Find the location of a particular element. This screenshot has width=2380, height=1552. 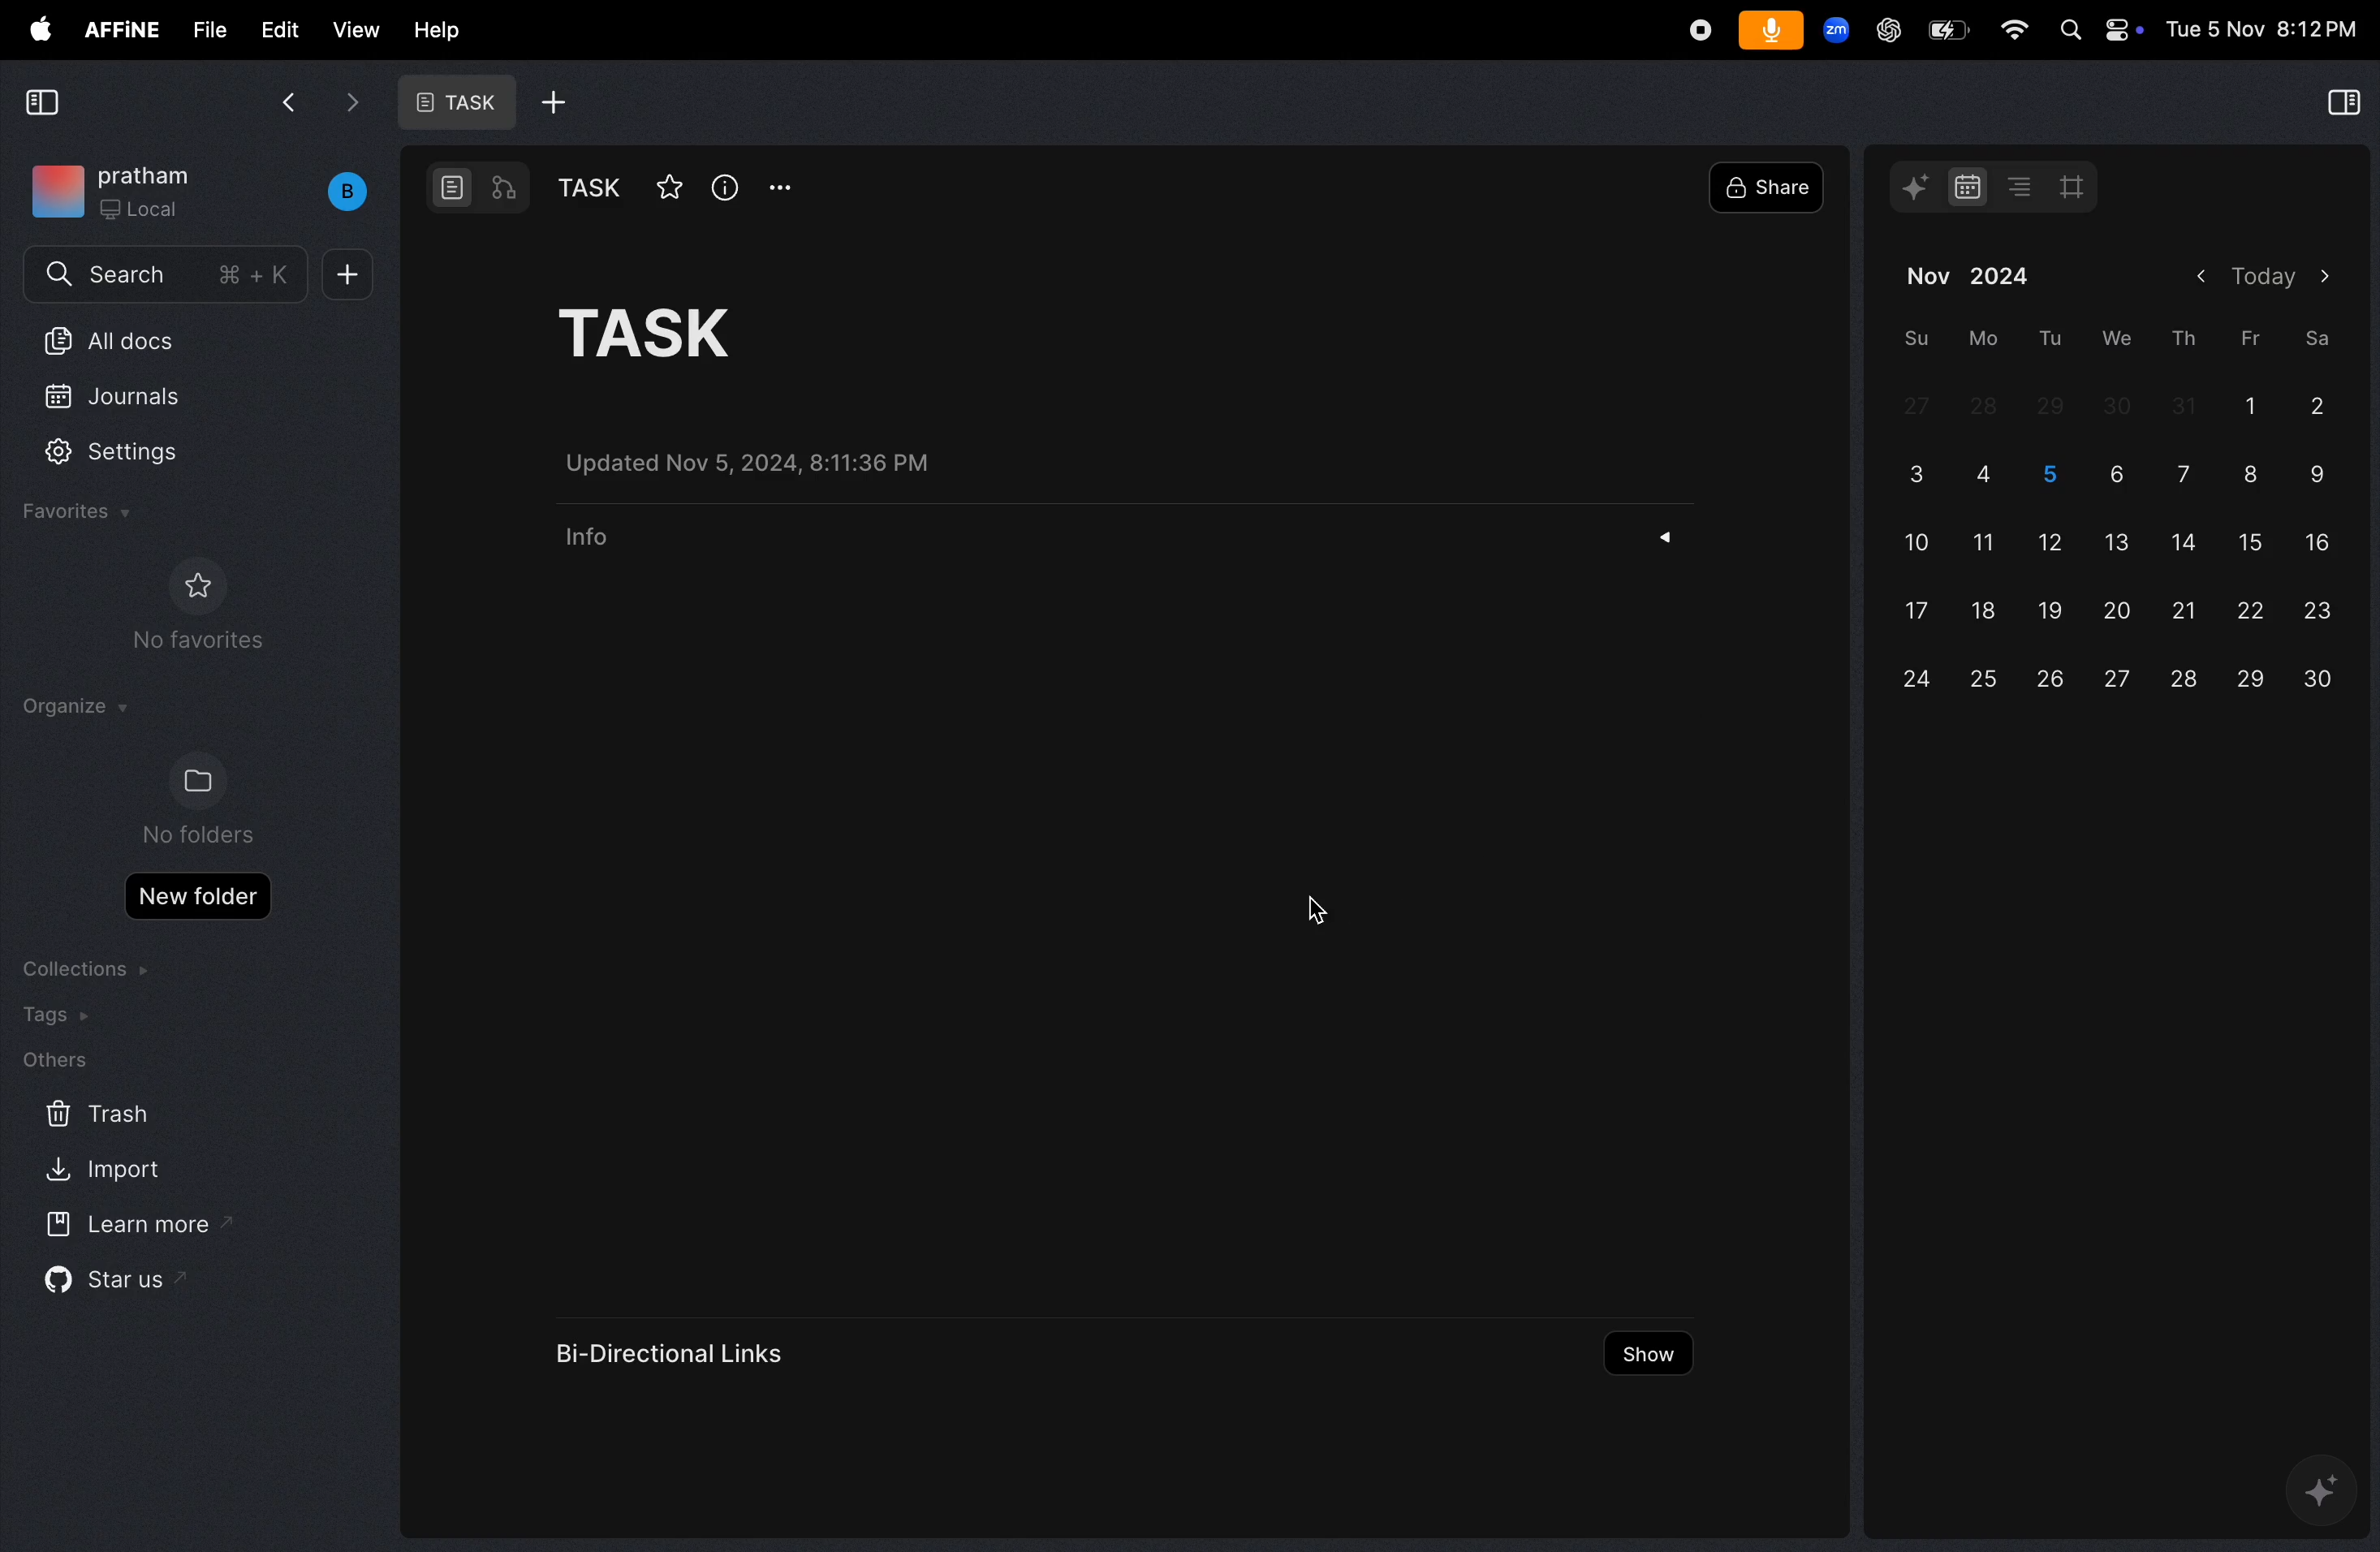

zoom is located at coordinates (1836, 33).